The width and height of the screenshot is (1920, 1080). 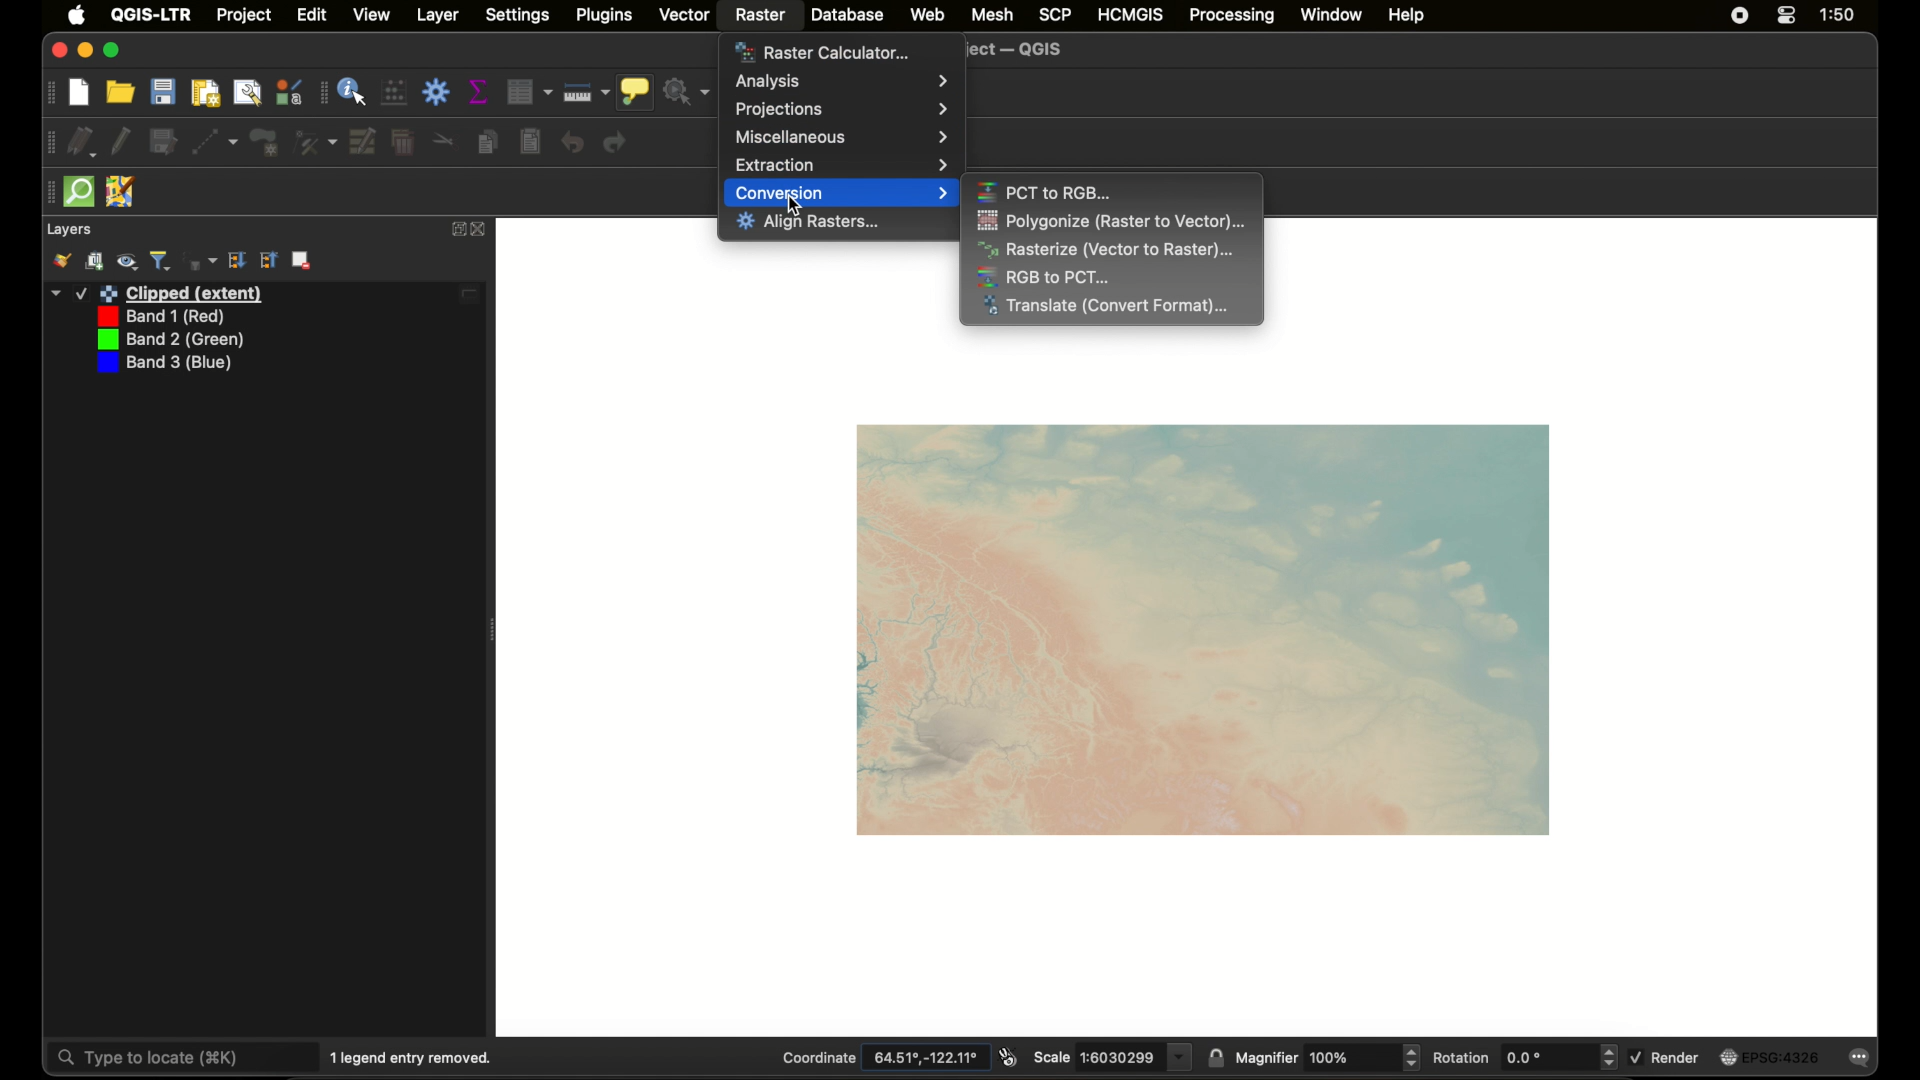 What do you see at coordinates (444, 138) in the screenshot?
I see `cut` at bounding box center [444, 138].